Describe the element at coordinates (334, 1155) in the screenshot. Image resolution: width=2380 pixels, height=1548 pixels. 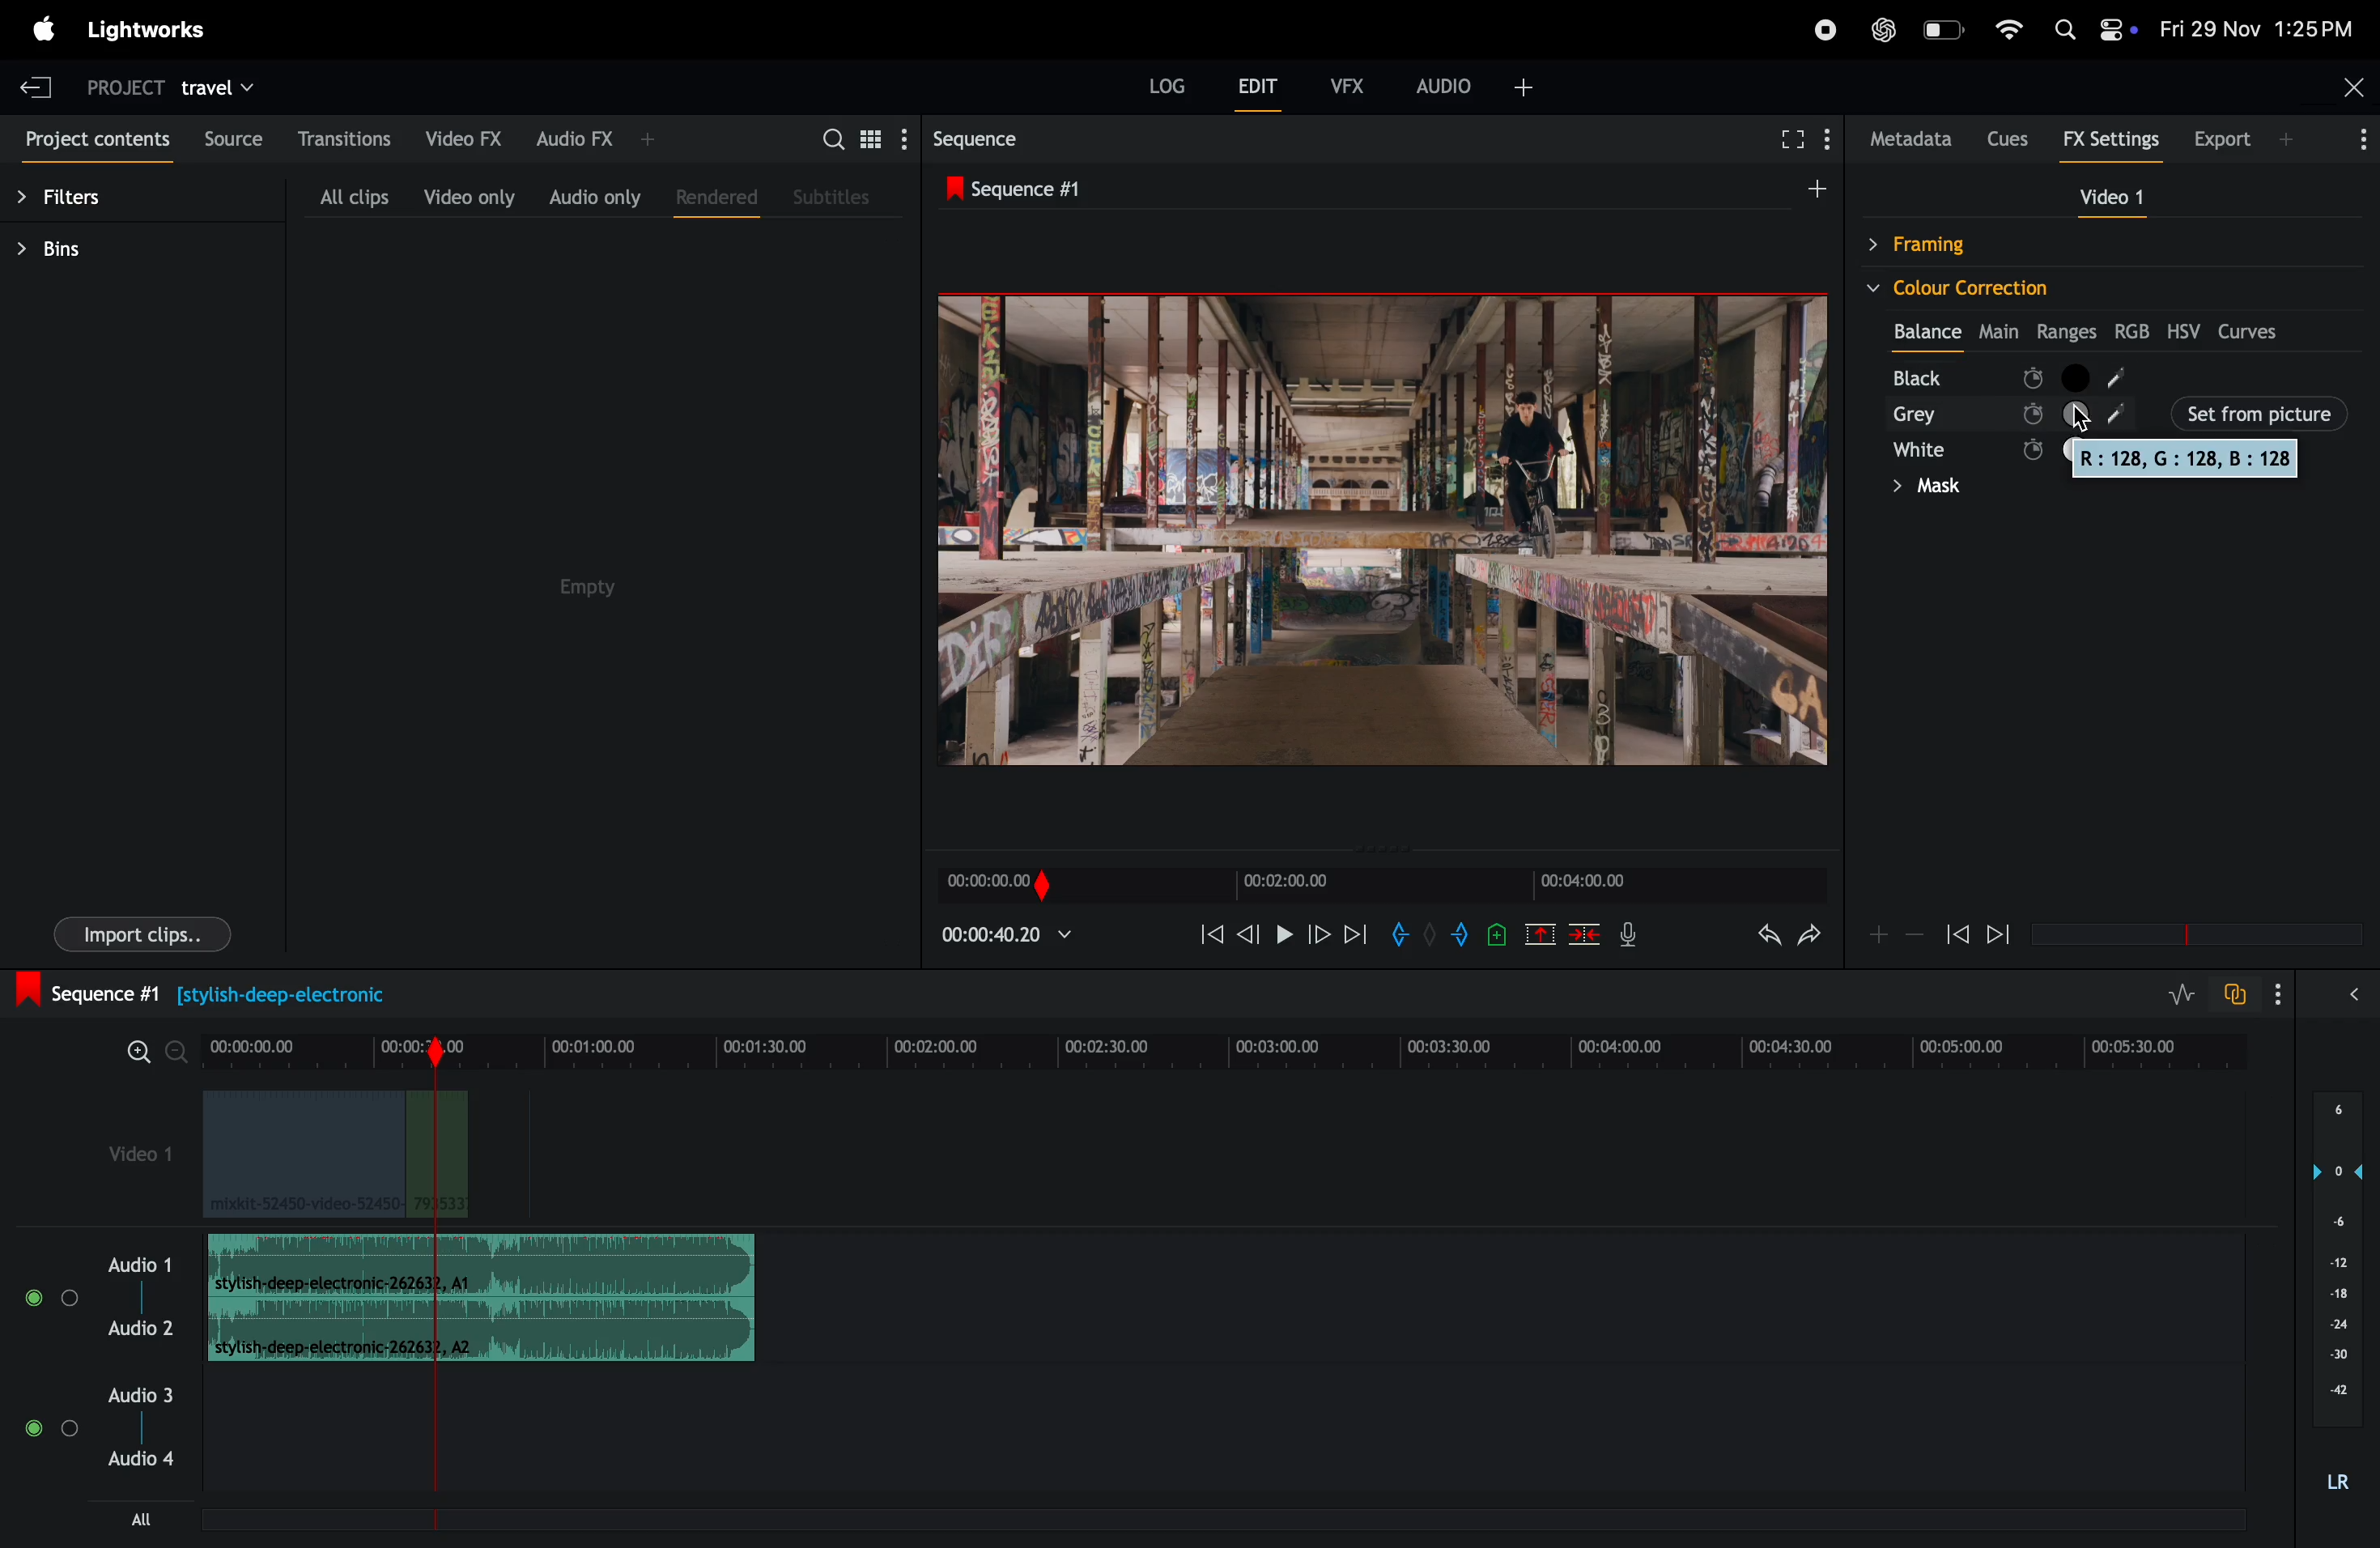
I see `video clips` at that location.